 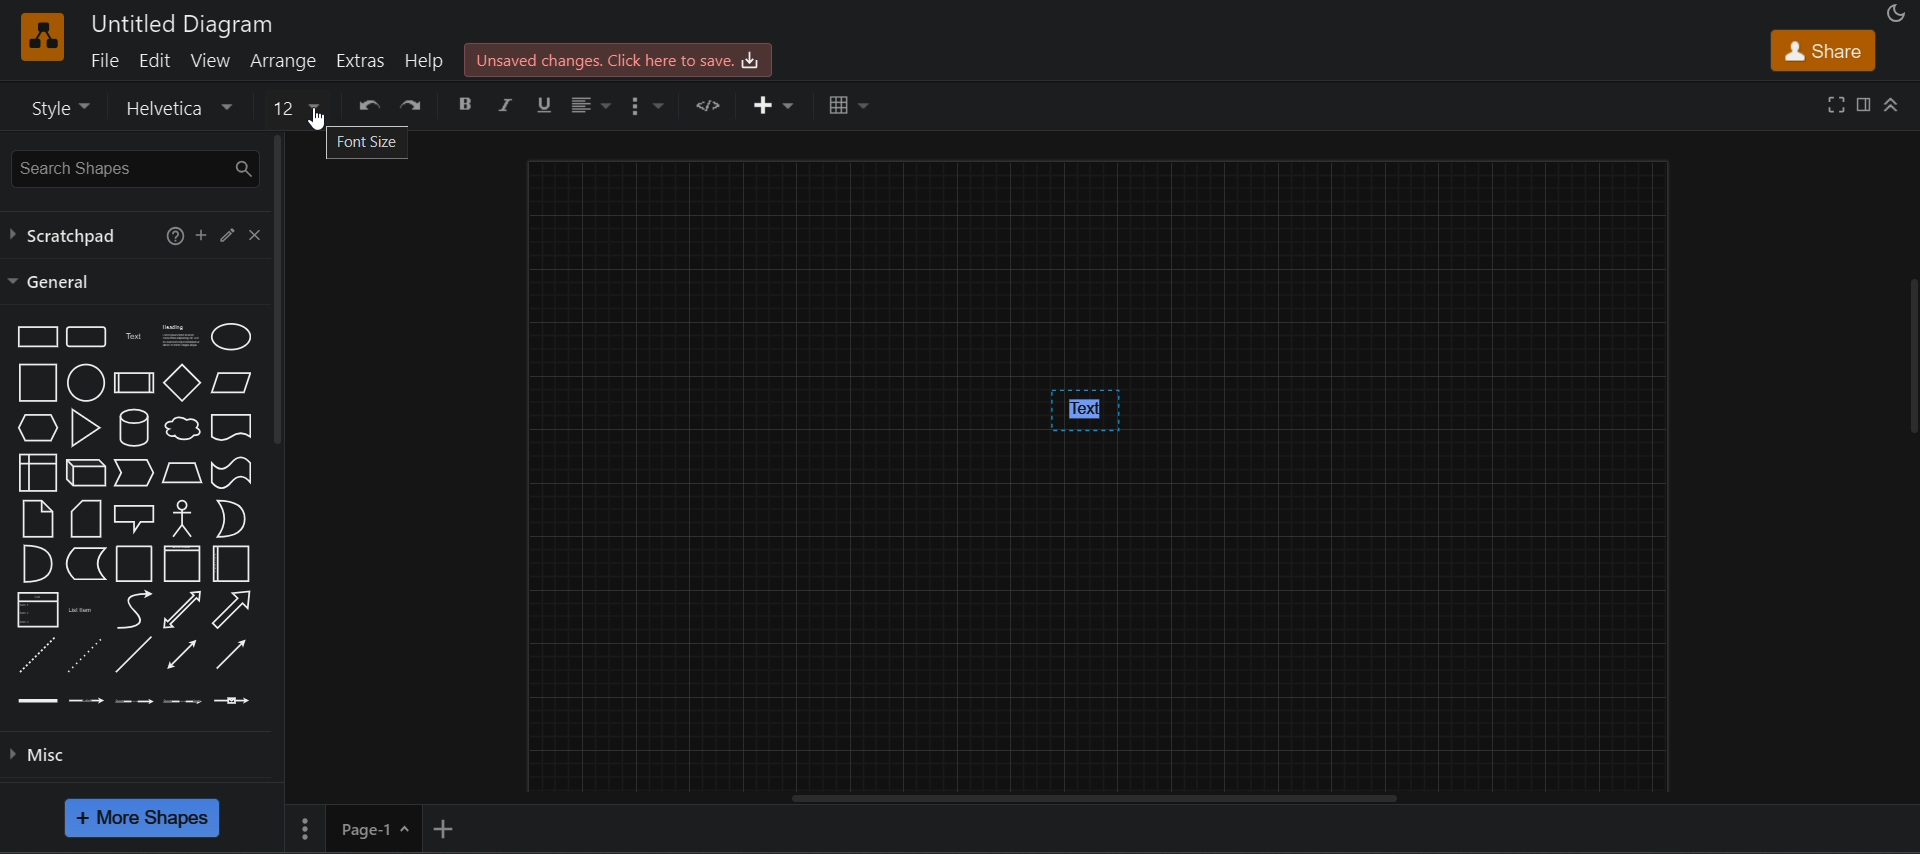 What do you see at coordinates (135, 610) in the screenshot?
I see `Curve` at bounding box center [135, 610].